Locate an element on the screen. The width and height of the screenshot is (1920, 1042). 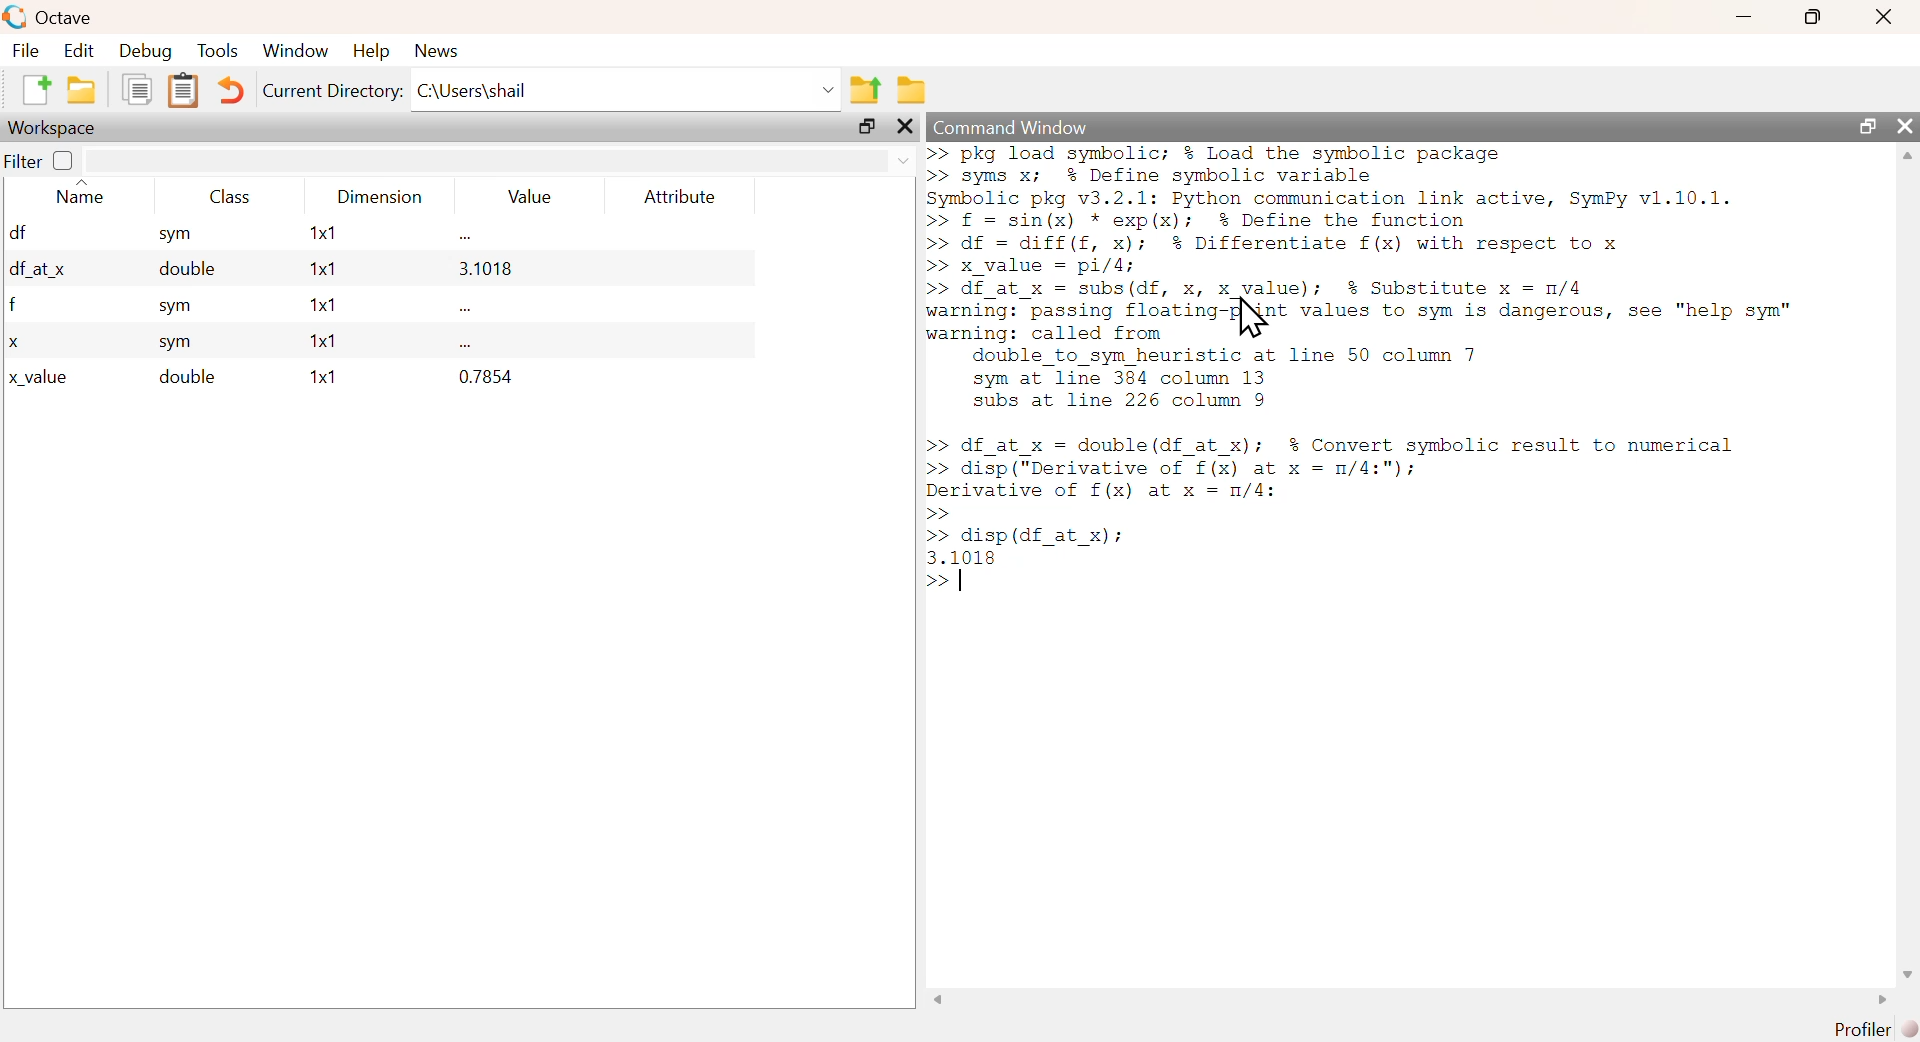
double is located at coordinates (179, 272).